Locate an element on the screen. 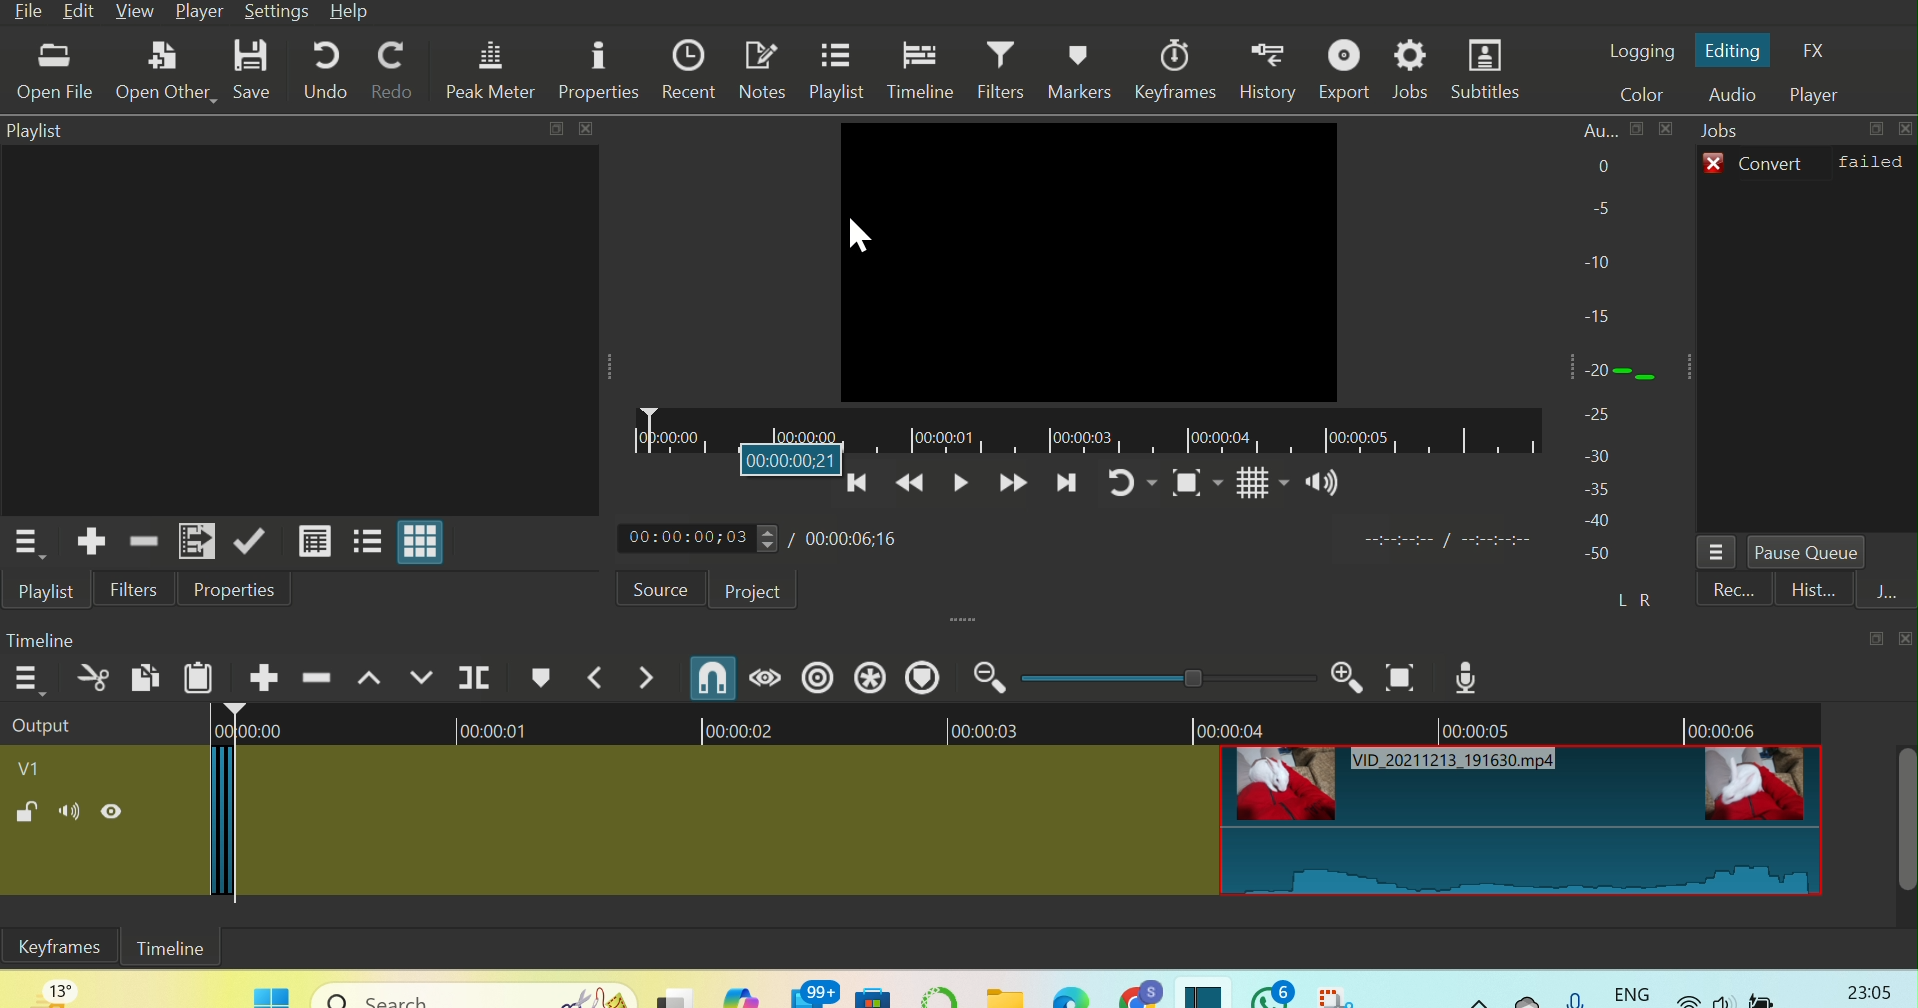  Cursor is located at coordinates (860, 234).